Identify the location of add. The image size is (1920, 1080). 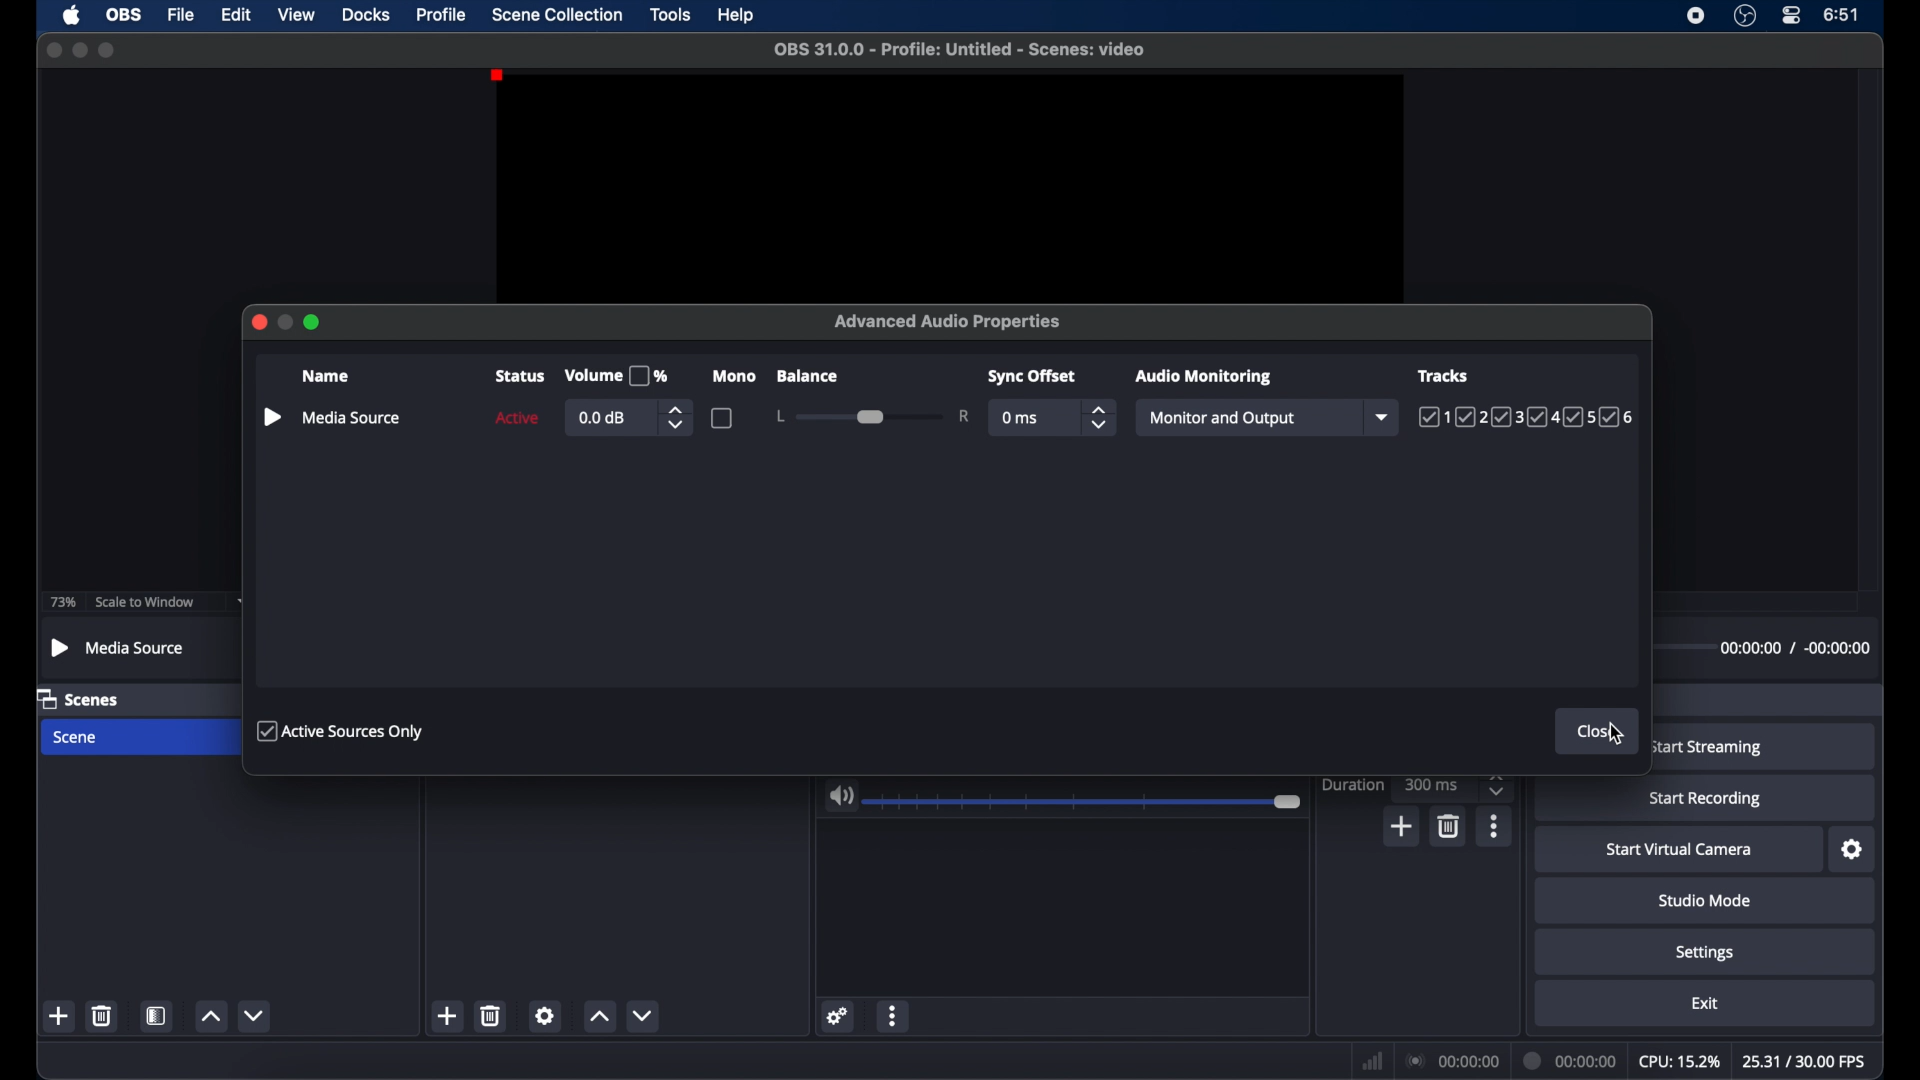
(1402, 826).